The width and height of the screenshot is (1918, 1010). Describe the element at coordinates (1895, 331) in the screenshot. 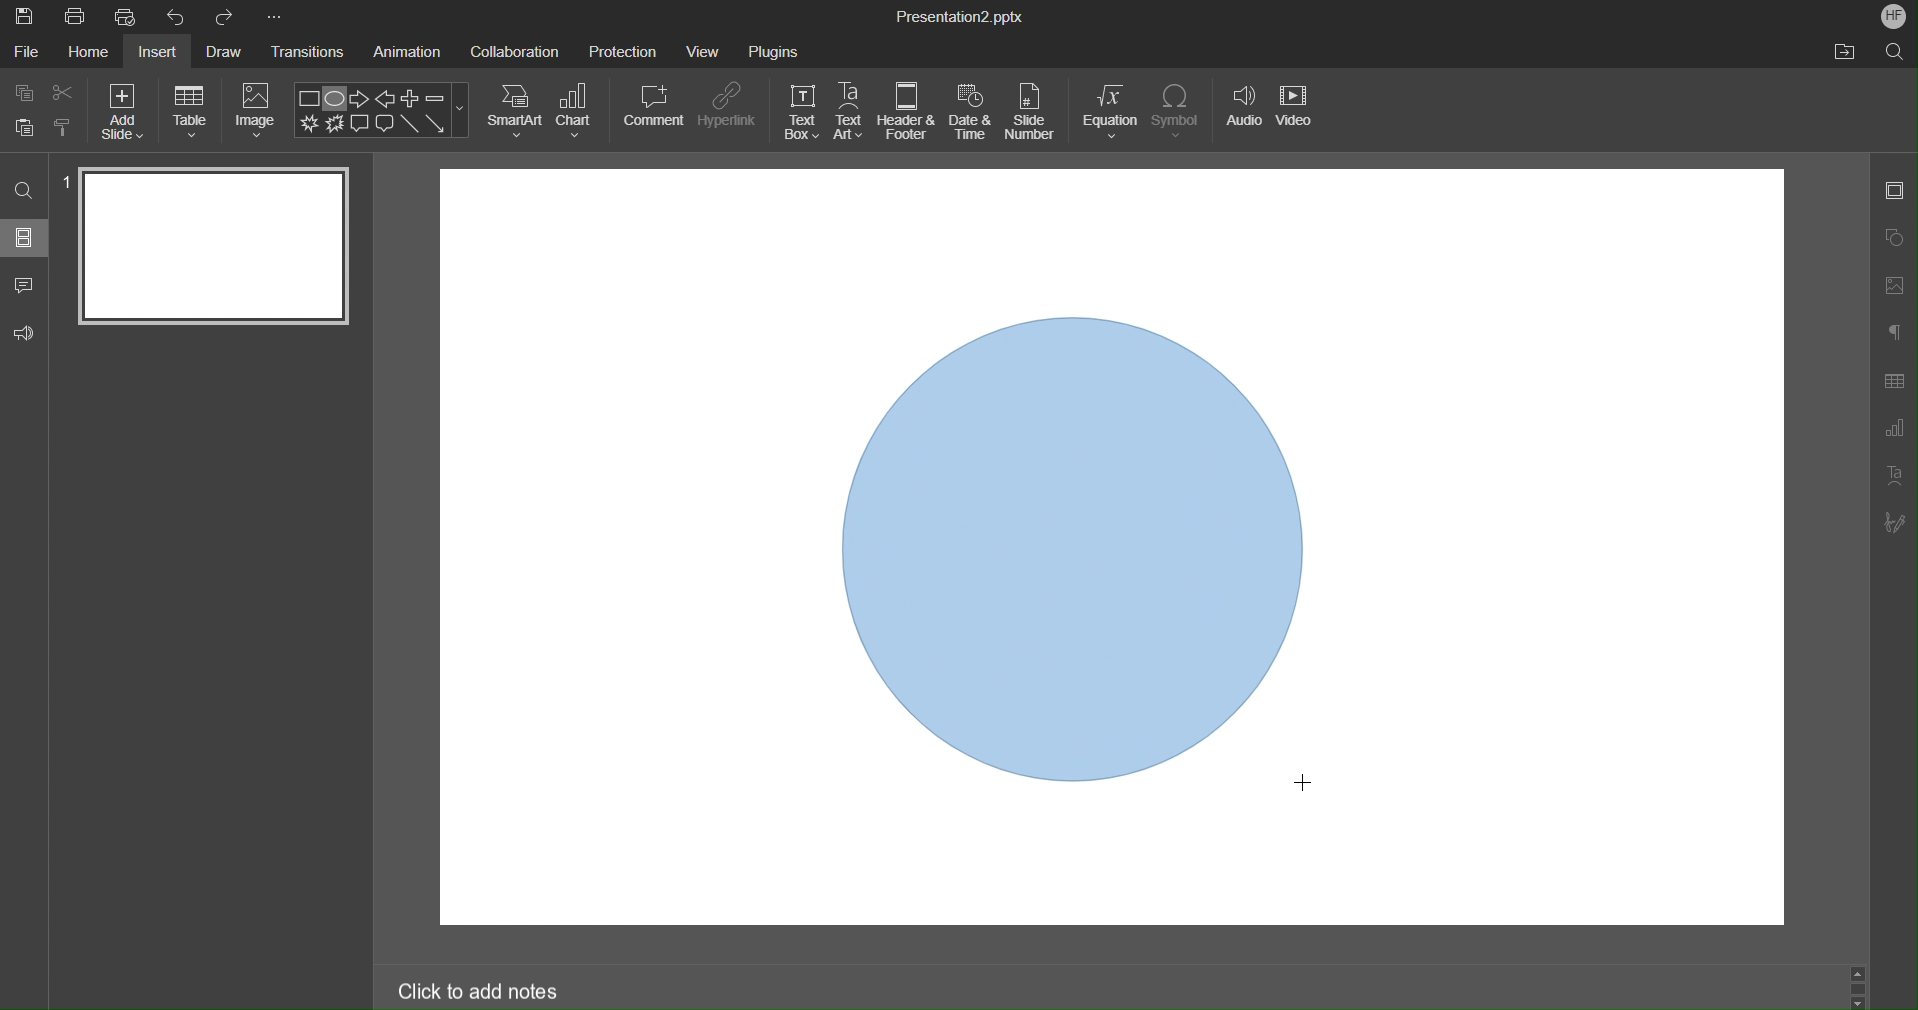

I see `Paragraphs` at that location.